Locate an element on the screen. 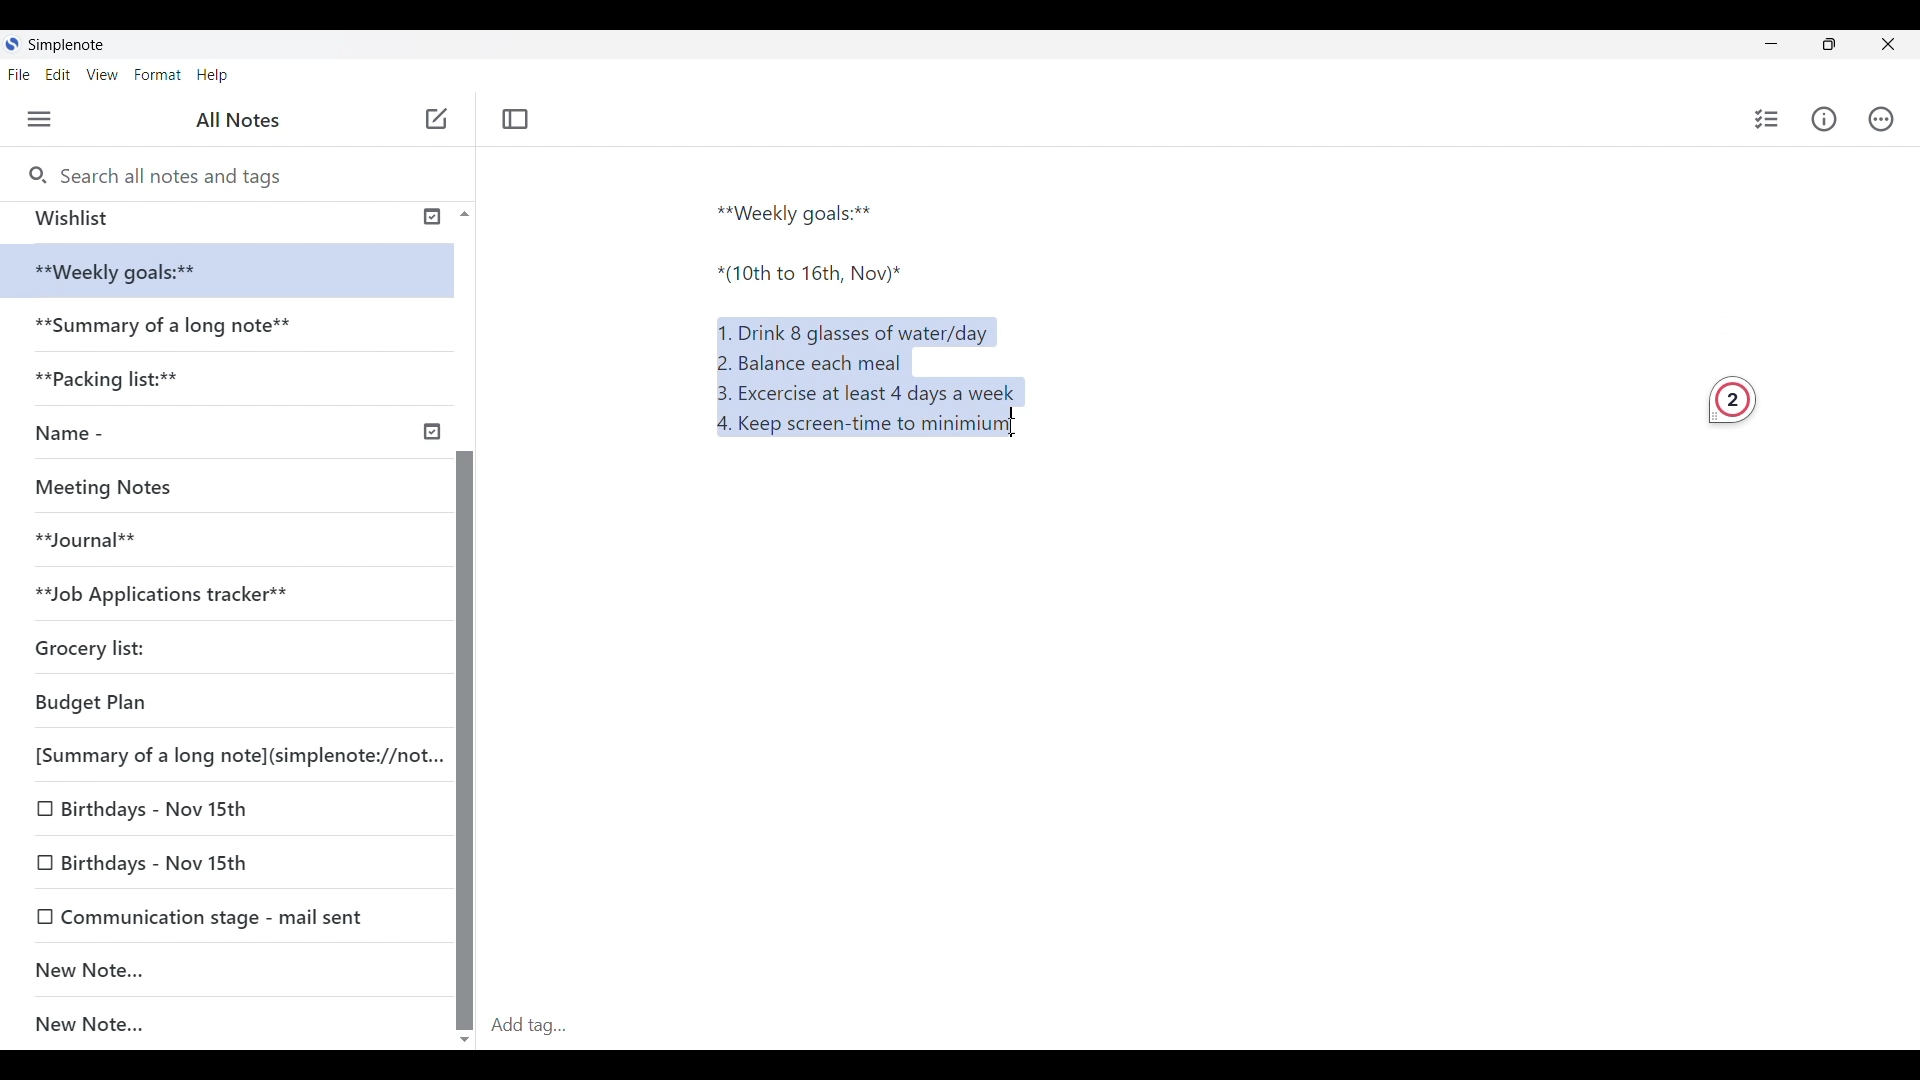 The width and height of the screenshot is (1920, 1080). New note... is located at coordinates (237, 1025).